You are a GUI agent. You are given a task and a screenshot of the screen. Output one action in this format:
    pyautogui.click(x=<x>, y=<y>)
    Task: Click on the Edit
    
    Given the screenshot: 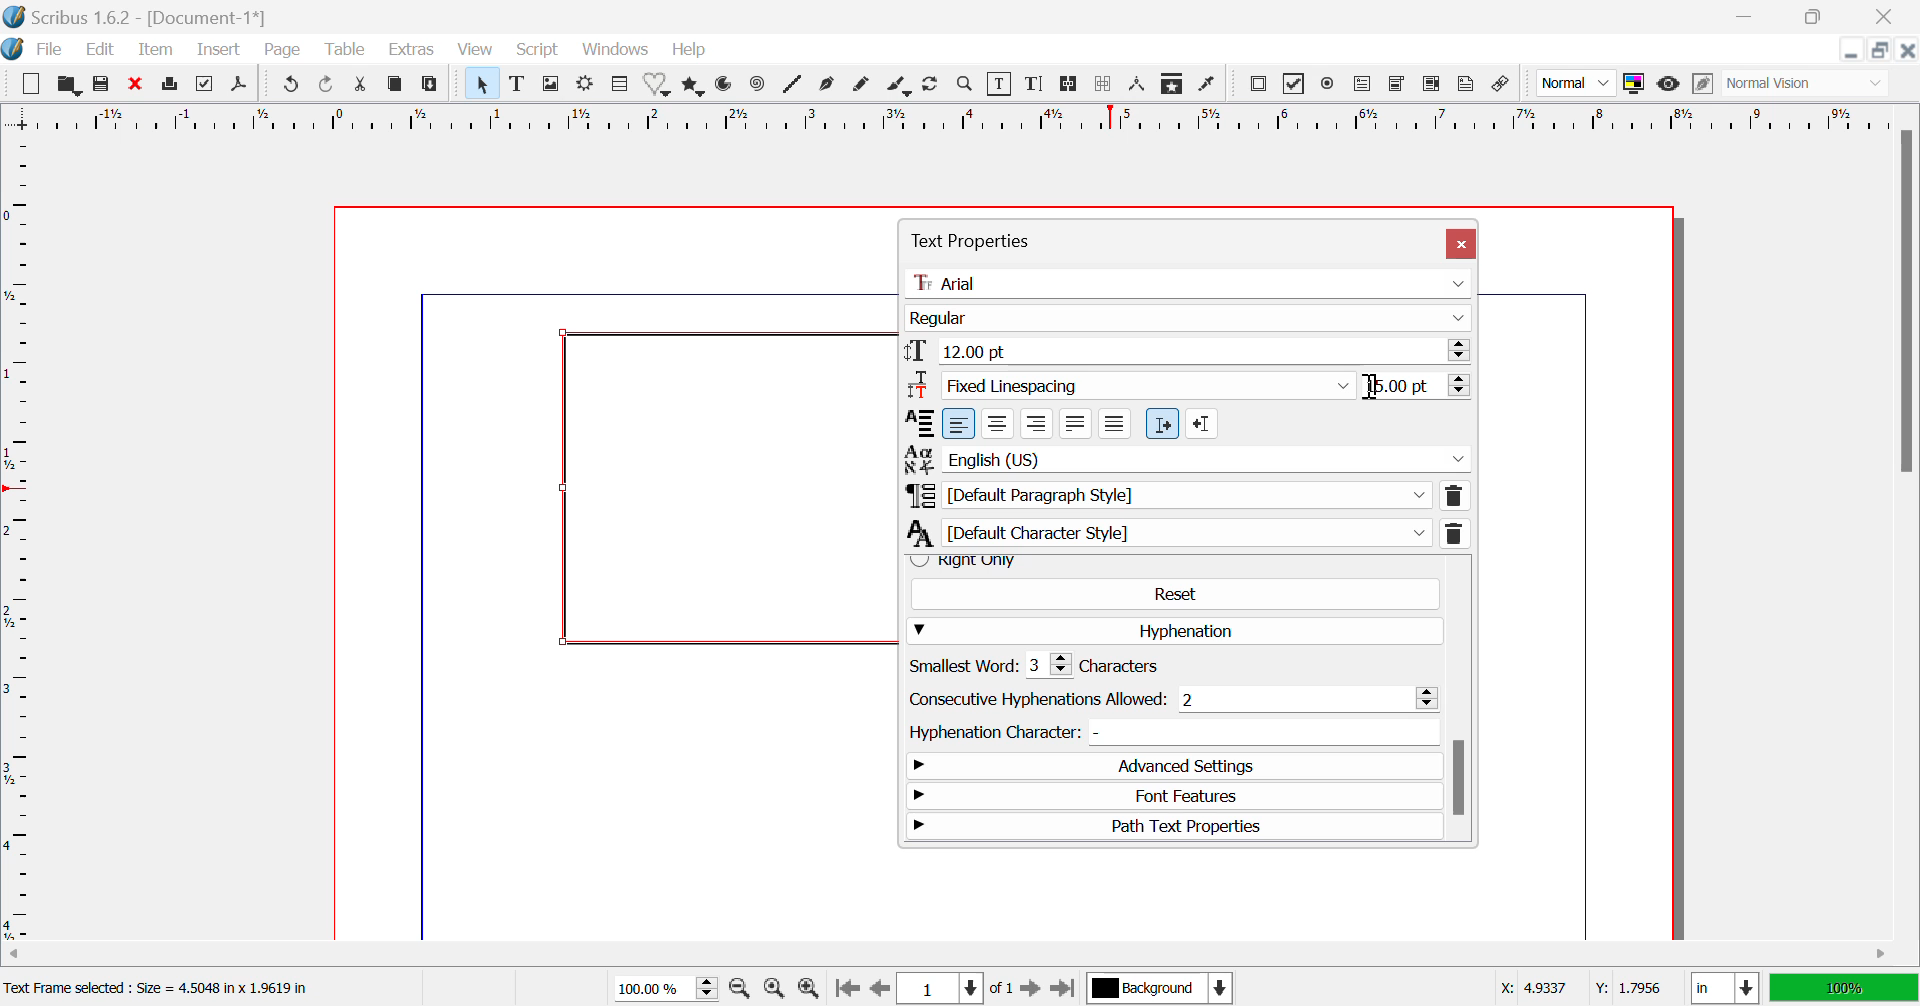 What is the action you would take?
    pyautogui.click(x=103, y=52)
    